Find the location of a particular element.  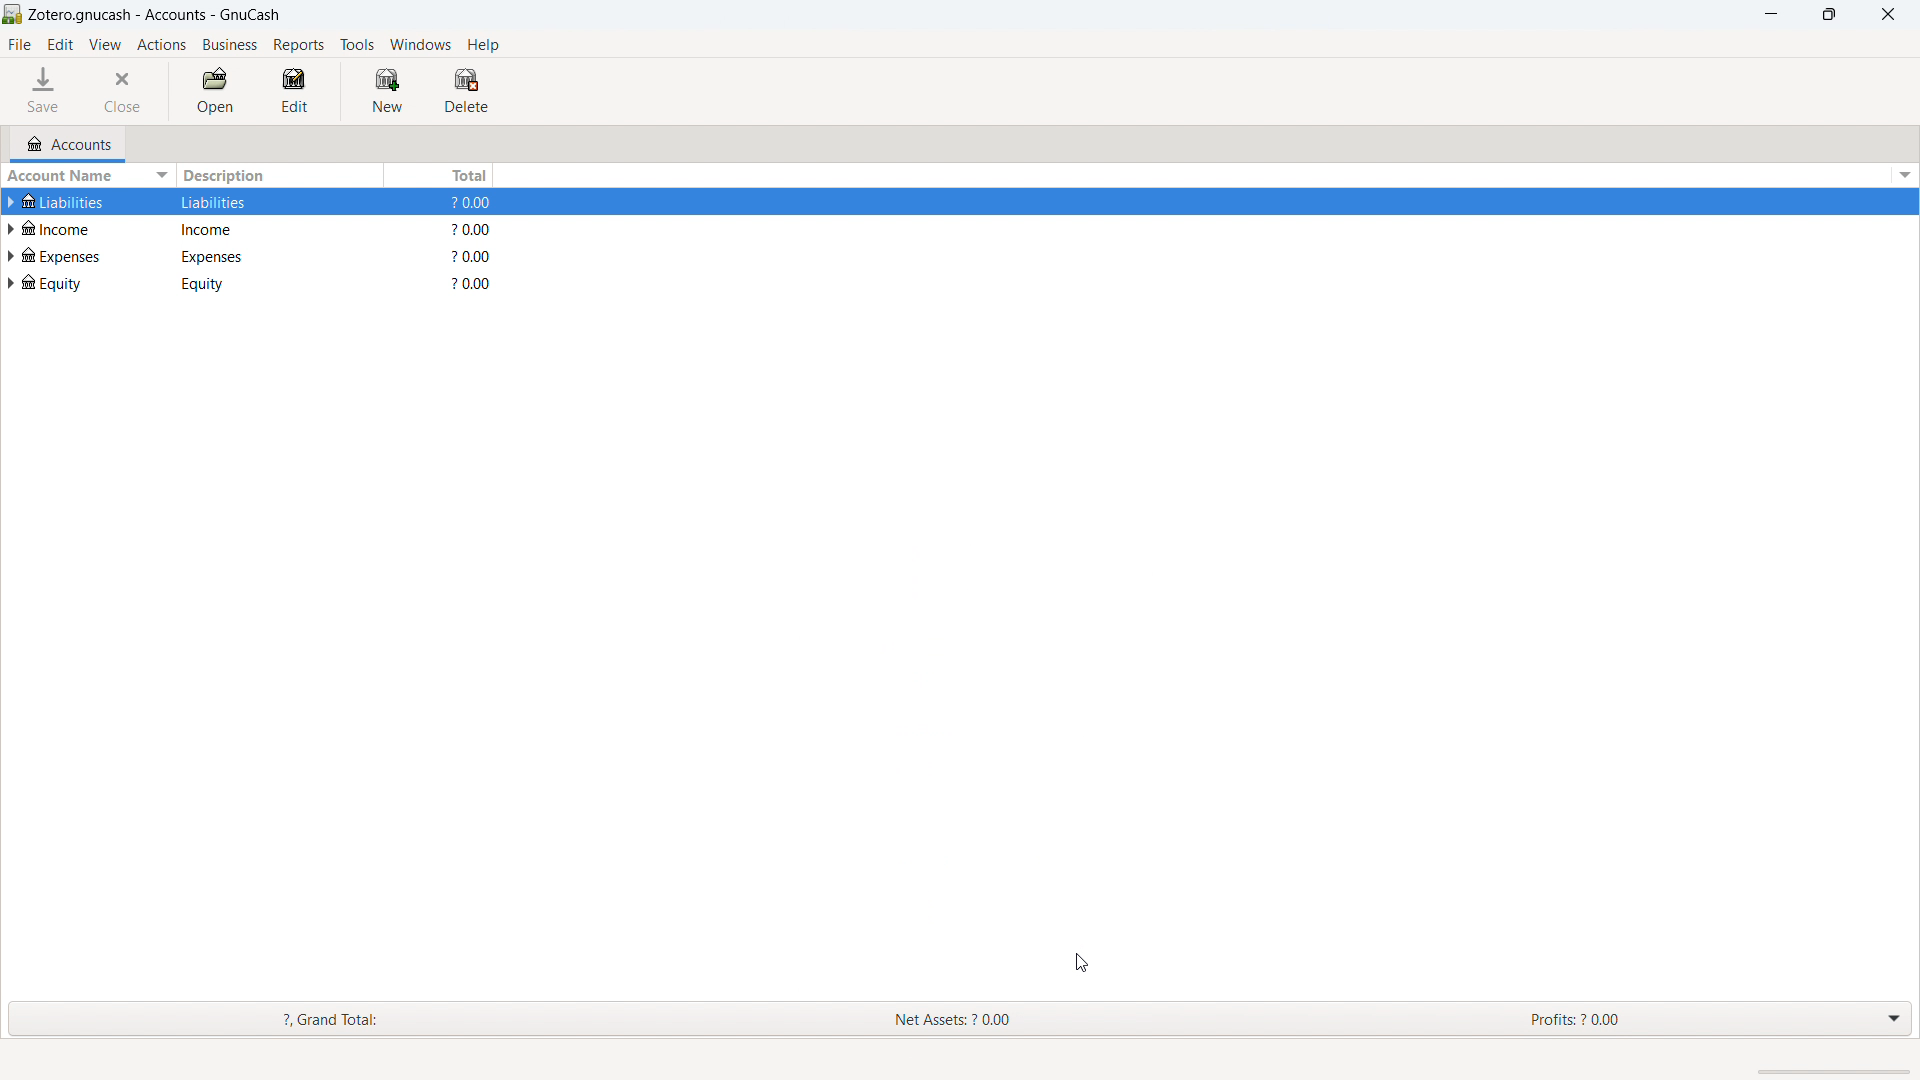

edit is located at coordinates (300, 91).